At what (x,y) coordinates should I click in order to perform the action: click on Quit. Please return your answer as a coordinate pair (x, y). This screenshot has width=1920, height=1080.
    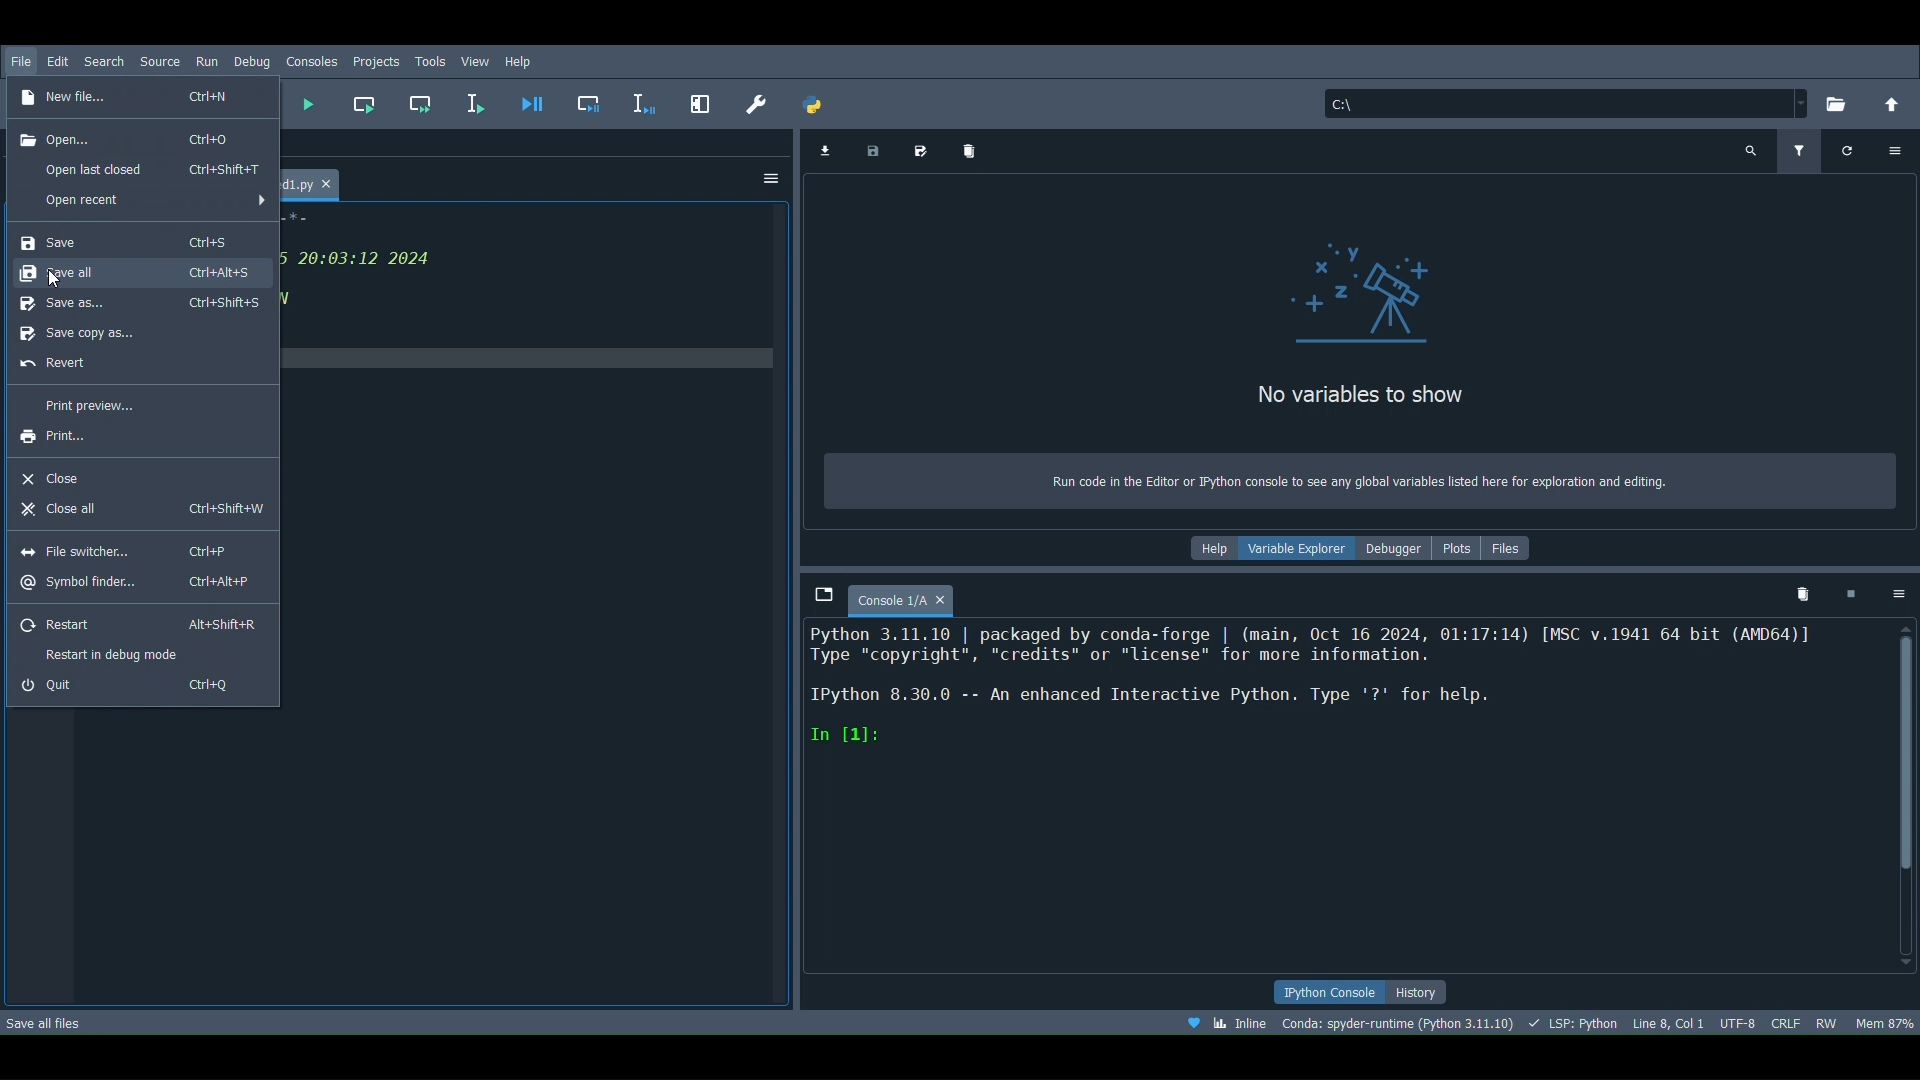
    Looking at the image, I should click on (132, 683).